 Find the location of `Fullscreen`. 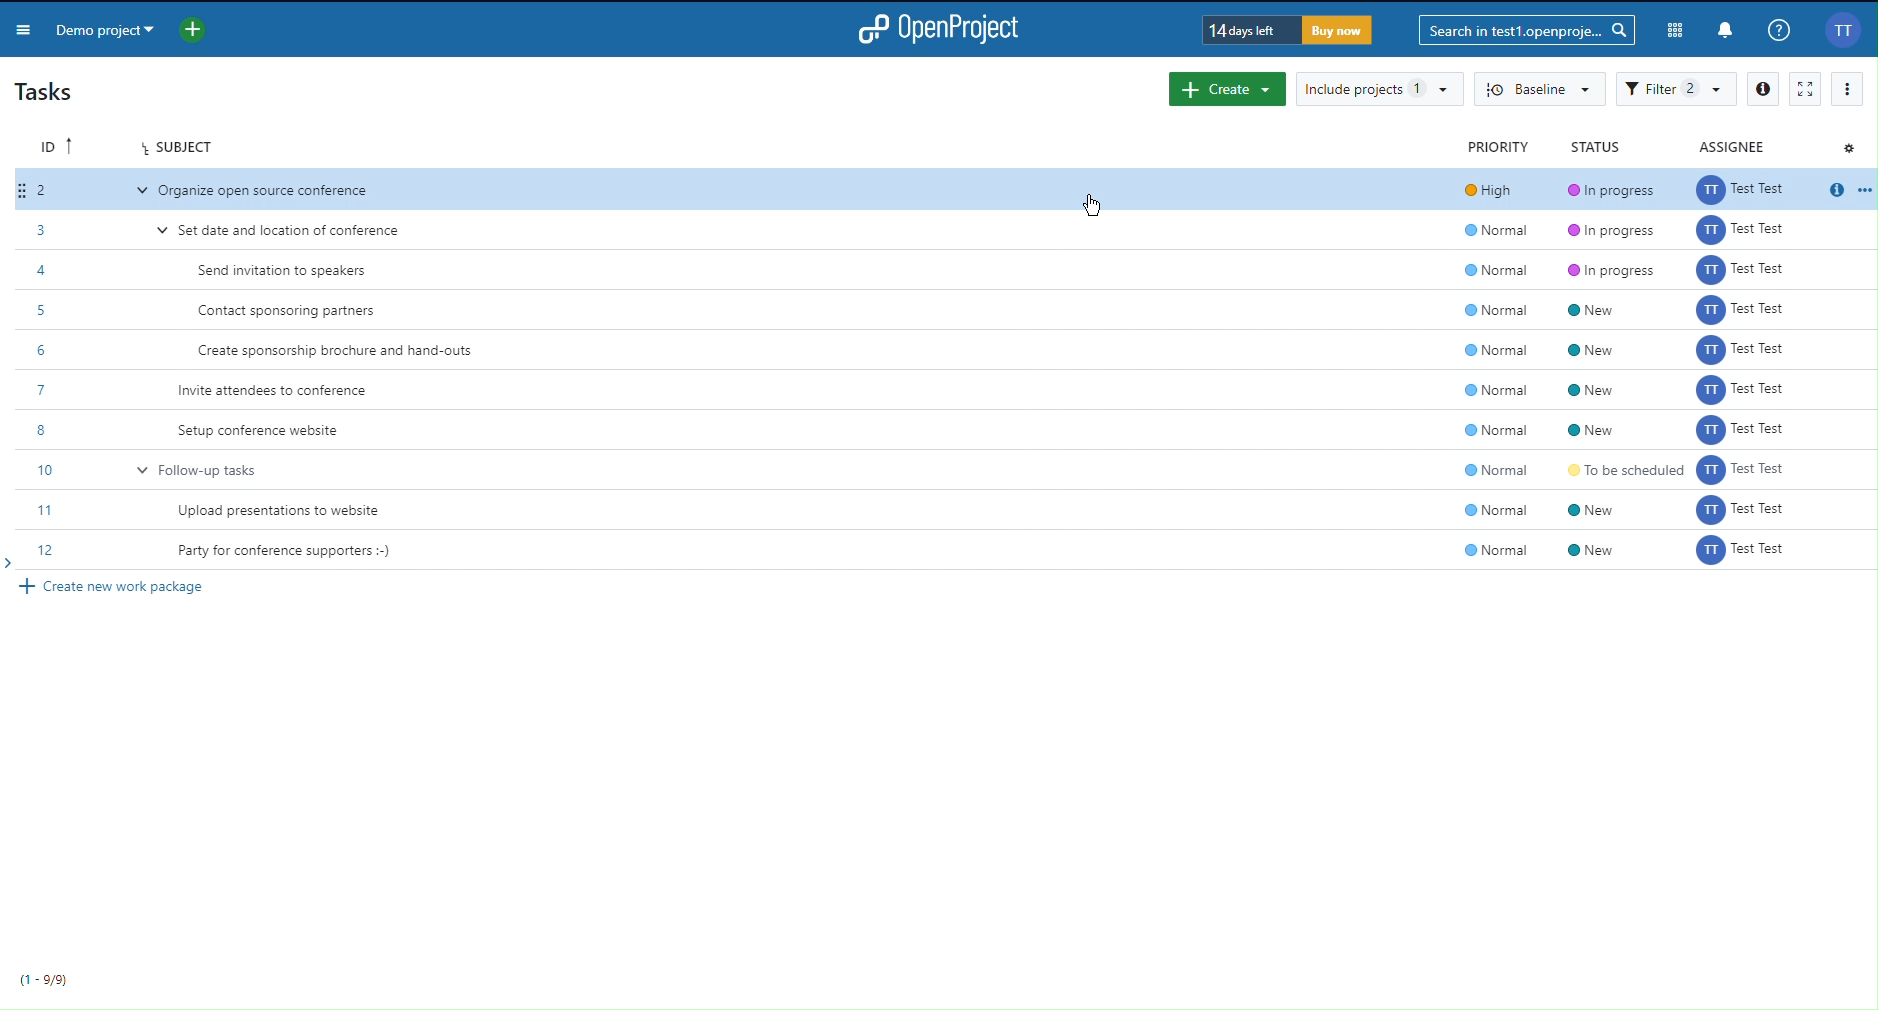

Fullscreen is located at coordinates (1802, 89).